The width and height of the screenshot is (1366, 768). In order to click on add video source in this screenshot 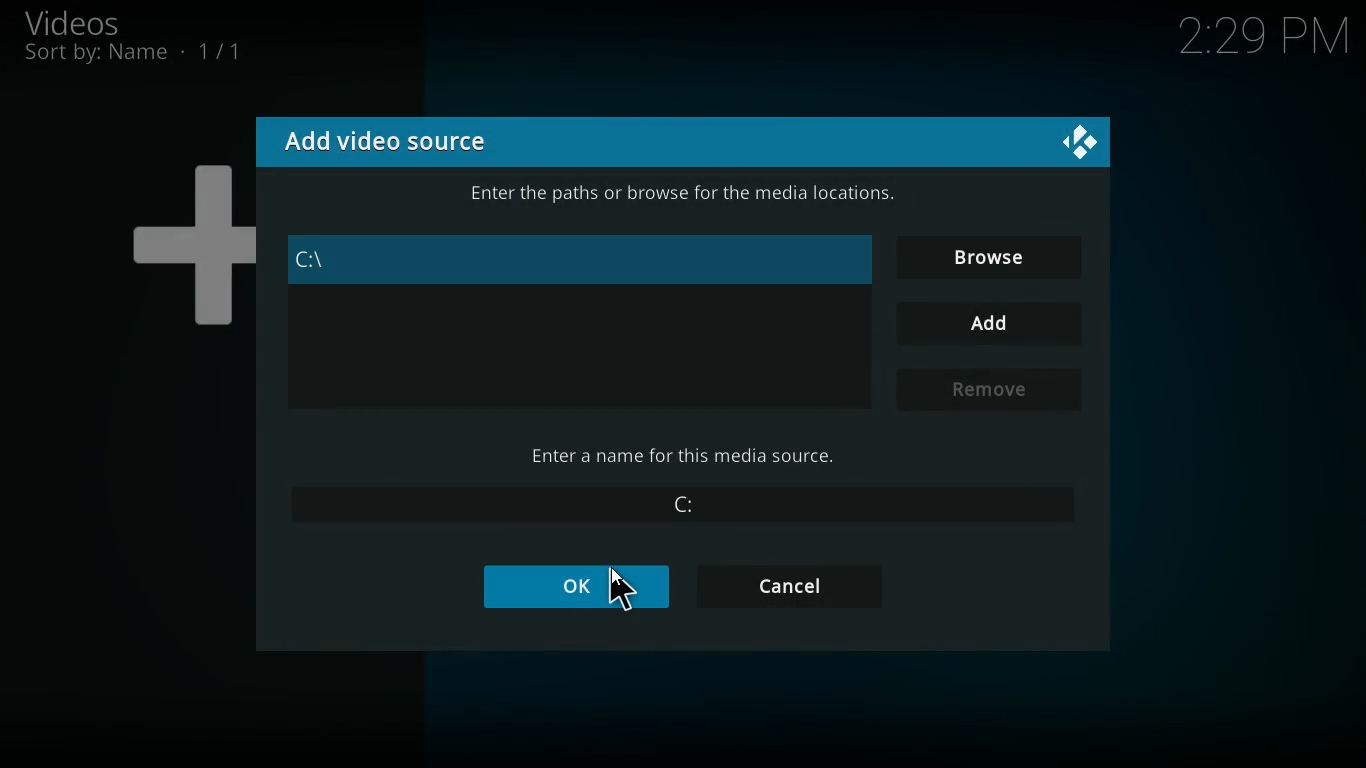, I will do `click(387, 141)`.